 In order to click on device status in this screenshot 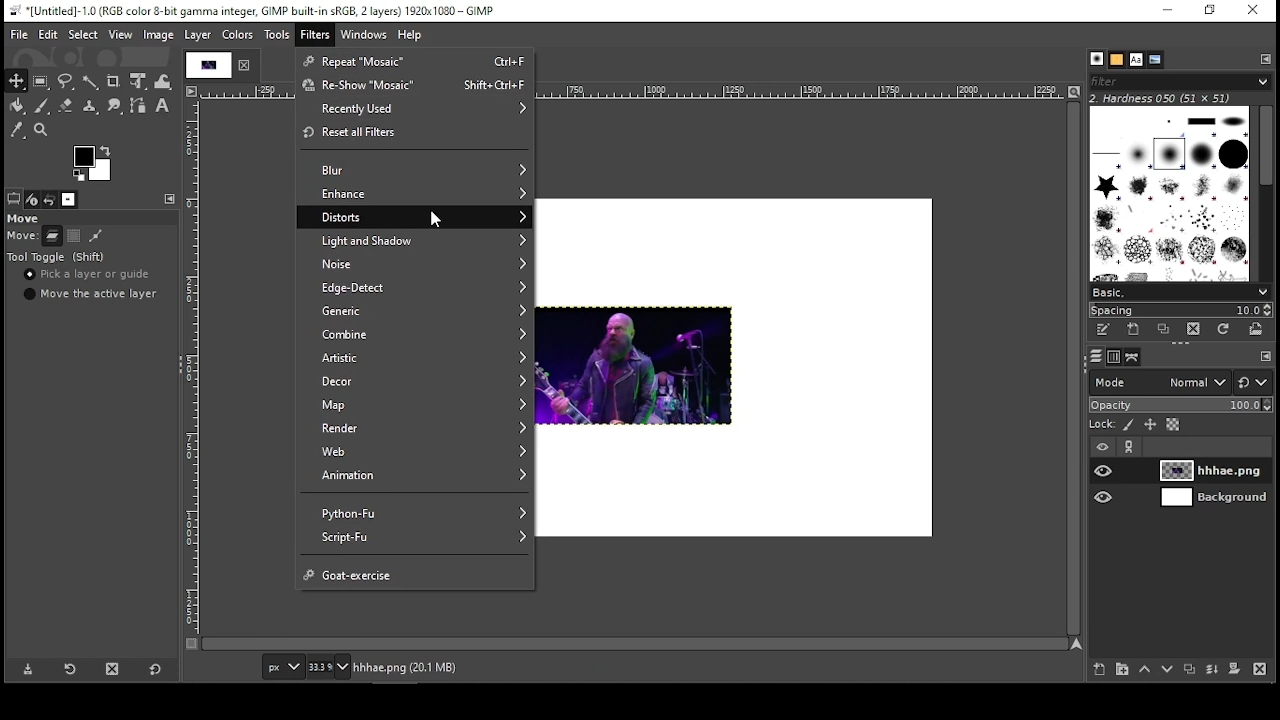, I will do `click(30, 199)`.